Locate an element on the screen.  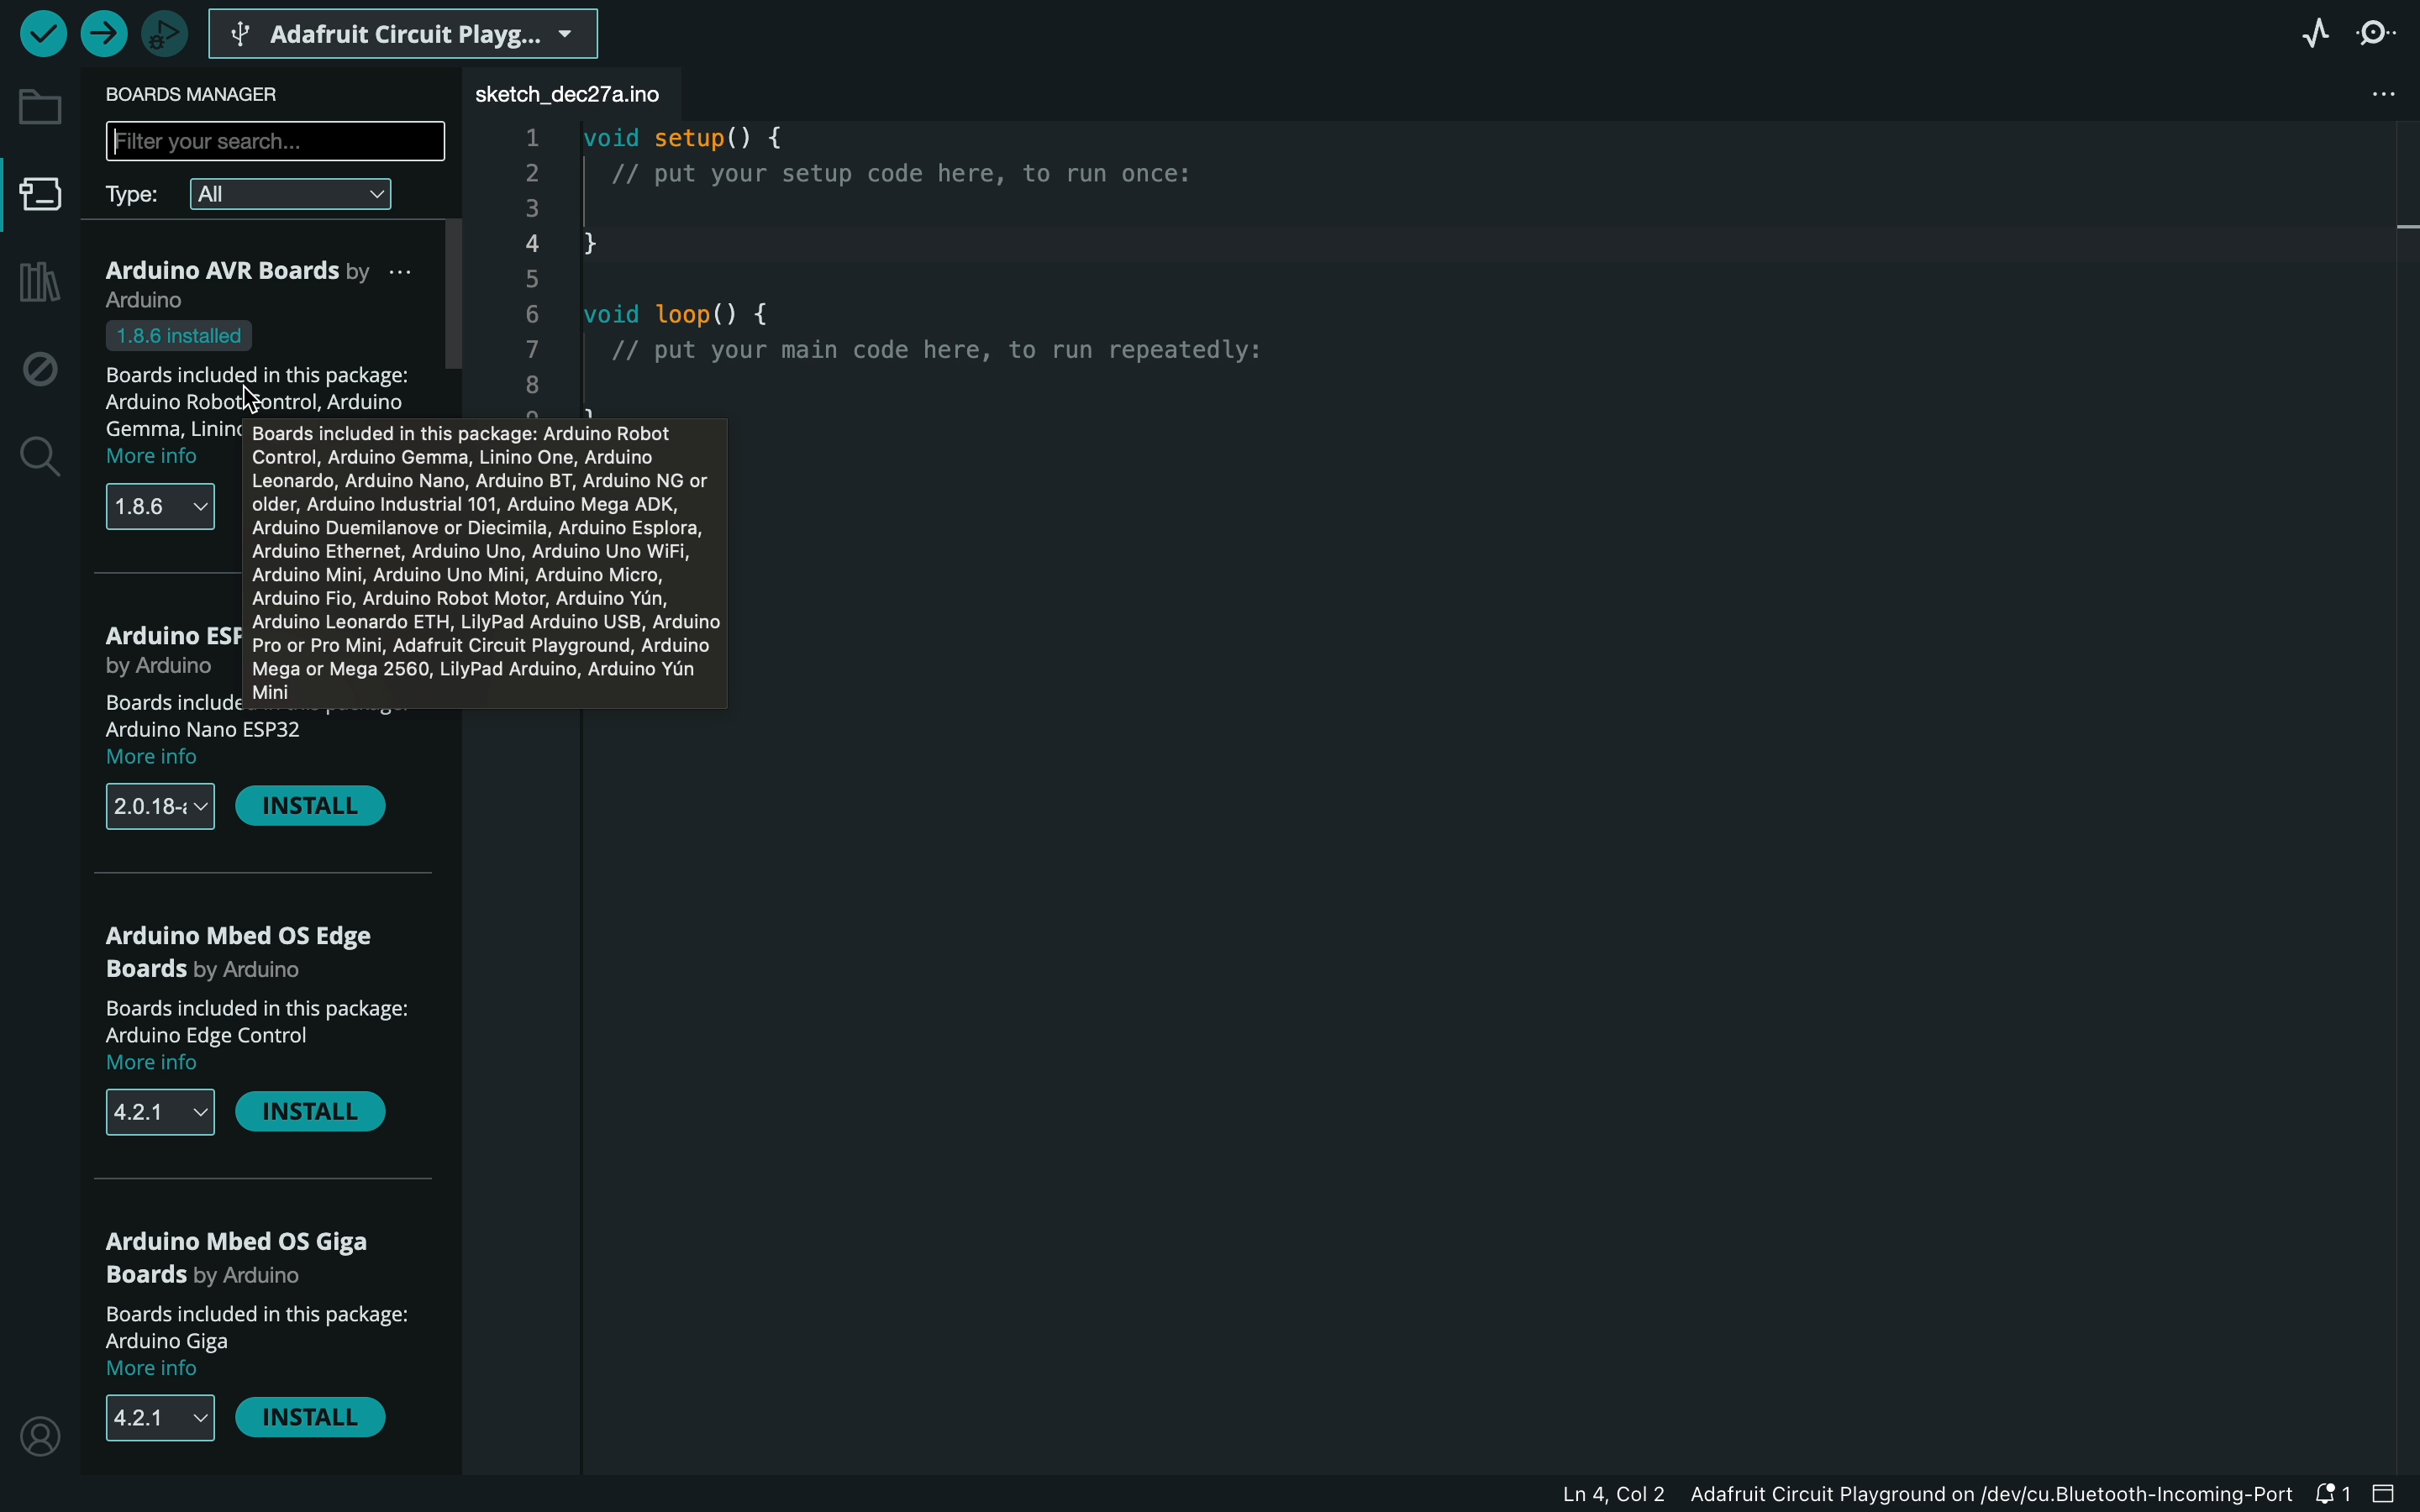
arduino boards is located at coordinates (261, 280).